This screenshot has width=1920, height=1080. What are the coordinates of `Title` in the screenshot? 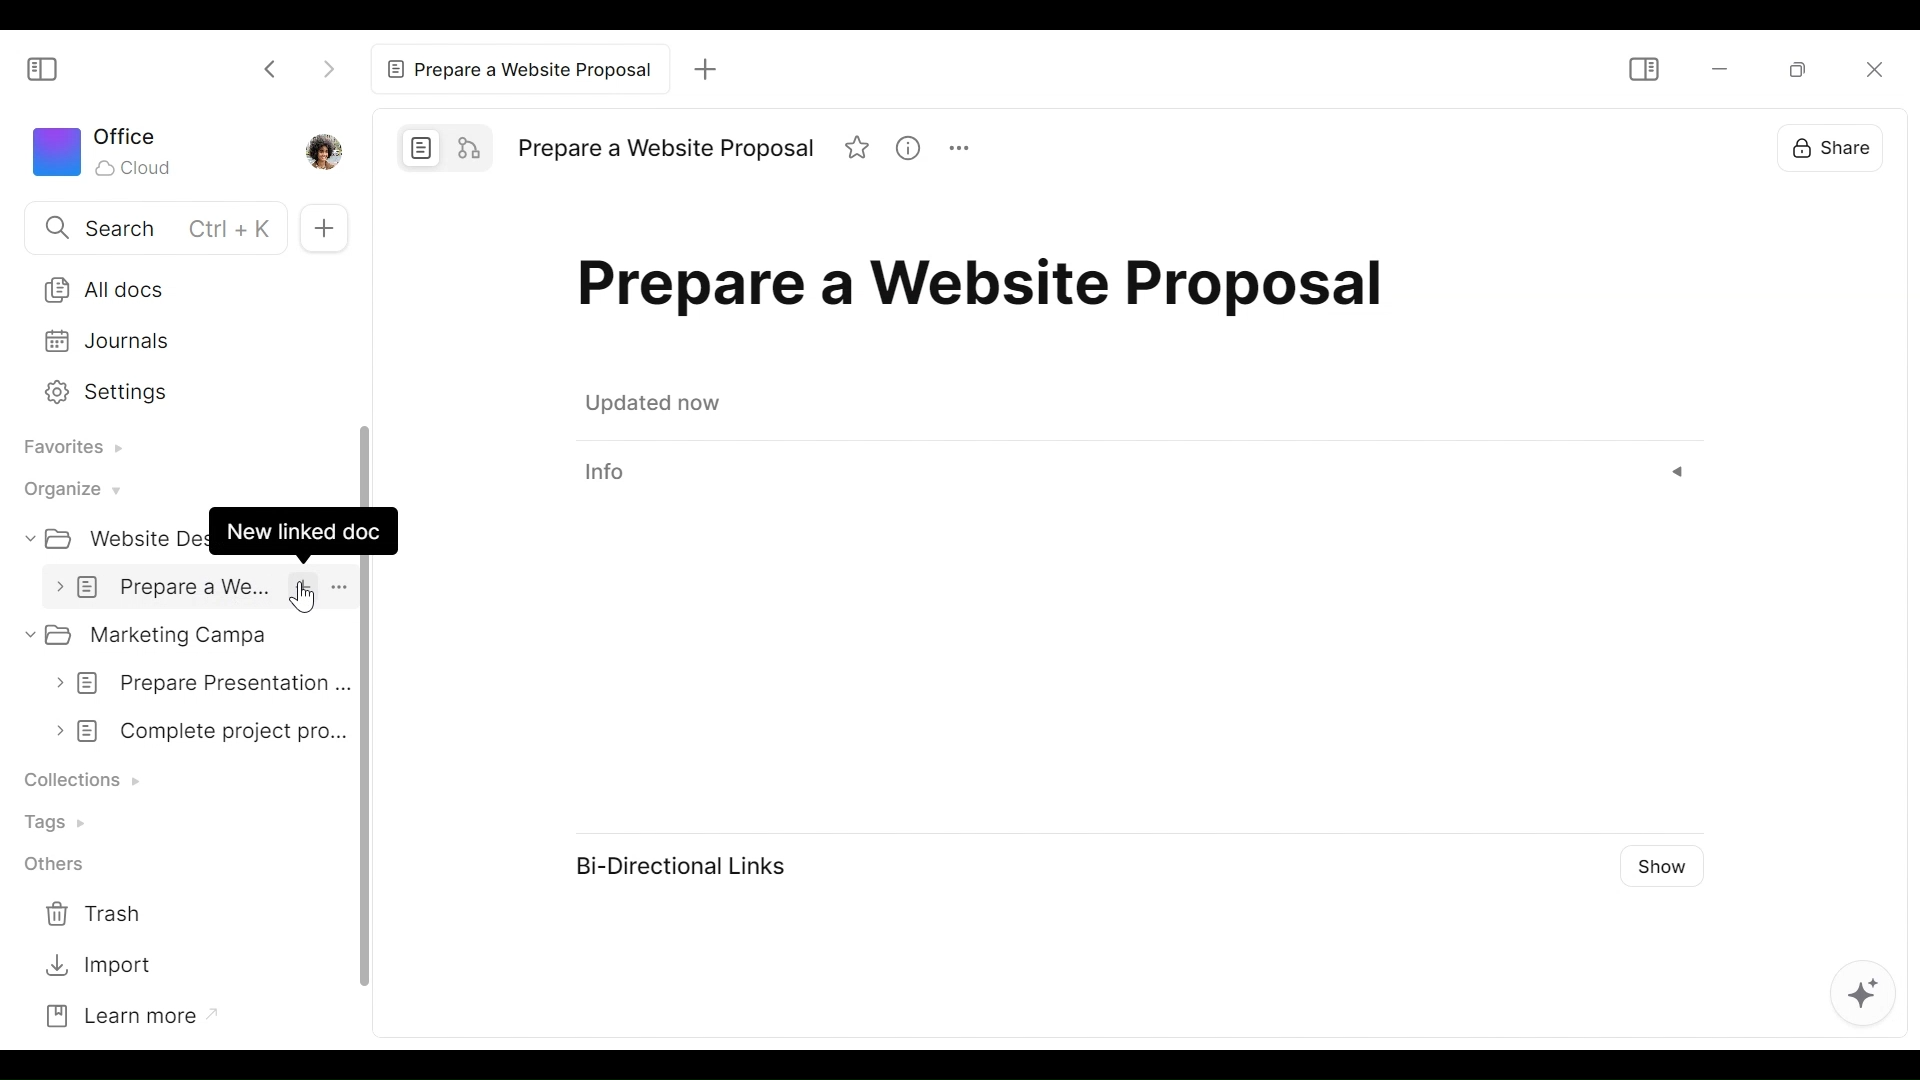 It's located at (989, 293).